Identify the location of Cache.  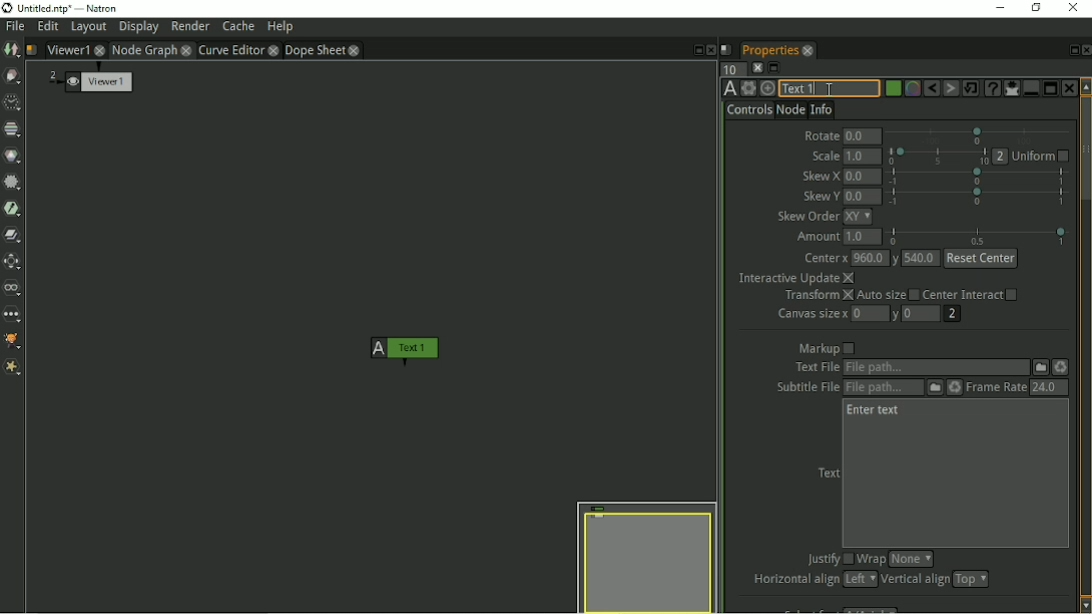
(238, 26).